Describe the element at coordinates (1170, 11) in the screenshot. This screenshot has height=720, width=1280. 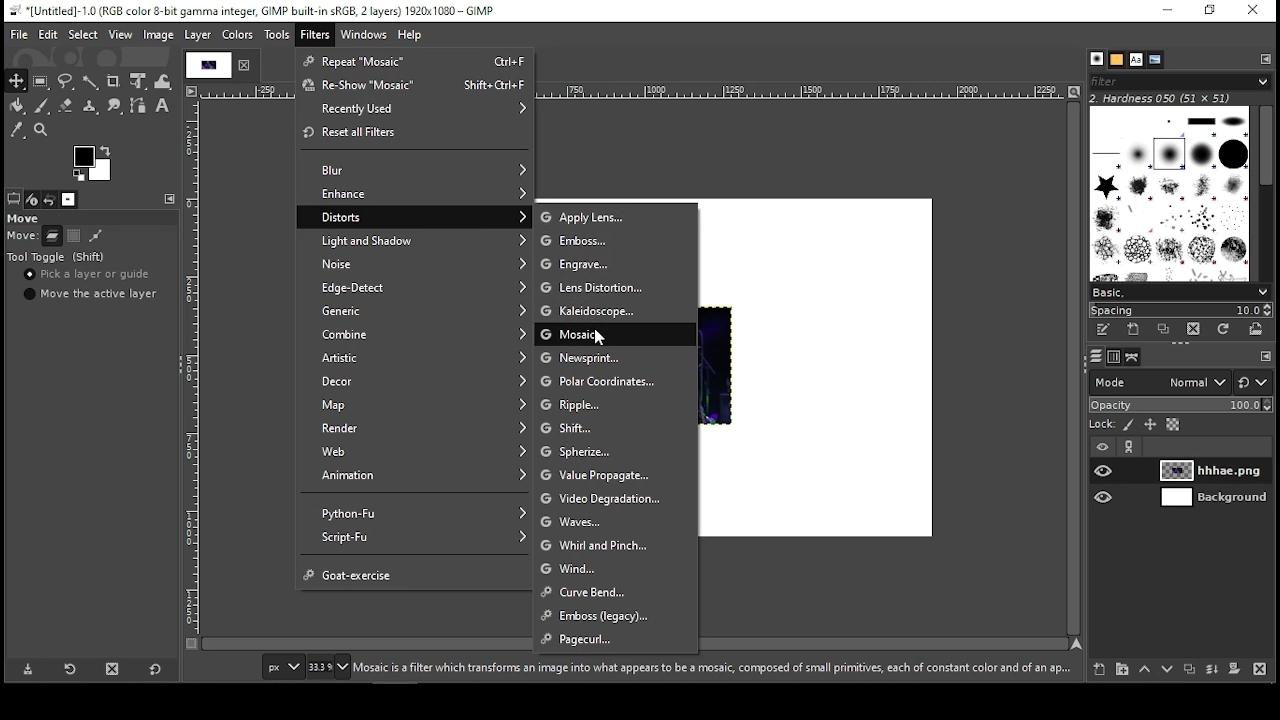
I see `minimize` at that location.